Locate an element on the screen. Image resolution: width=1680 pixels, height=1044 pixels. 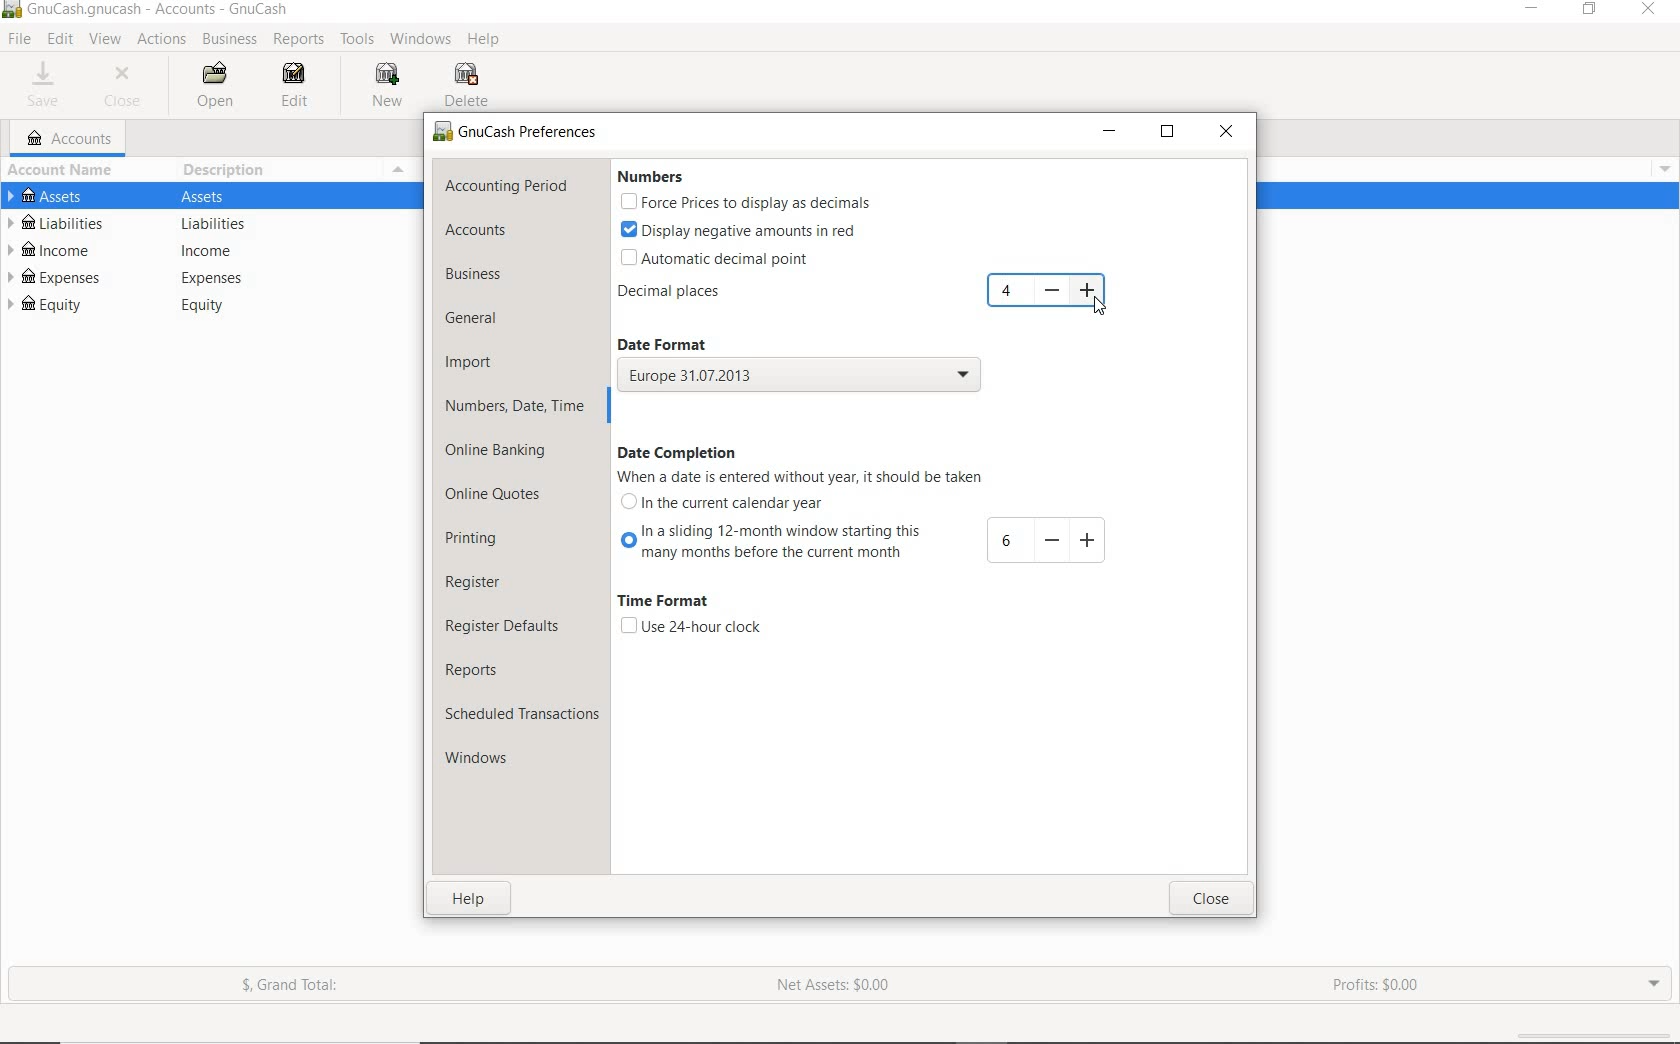
GnuCash Preferences is located at coordinates (517, 133).